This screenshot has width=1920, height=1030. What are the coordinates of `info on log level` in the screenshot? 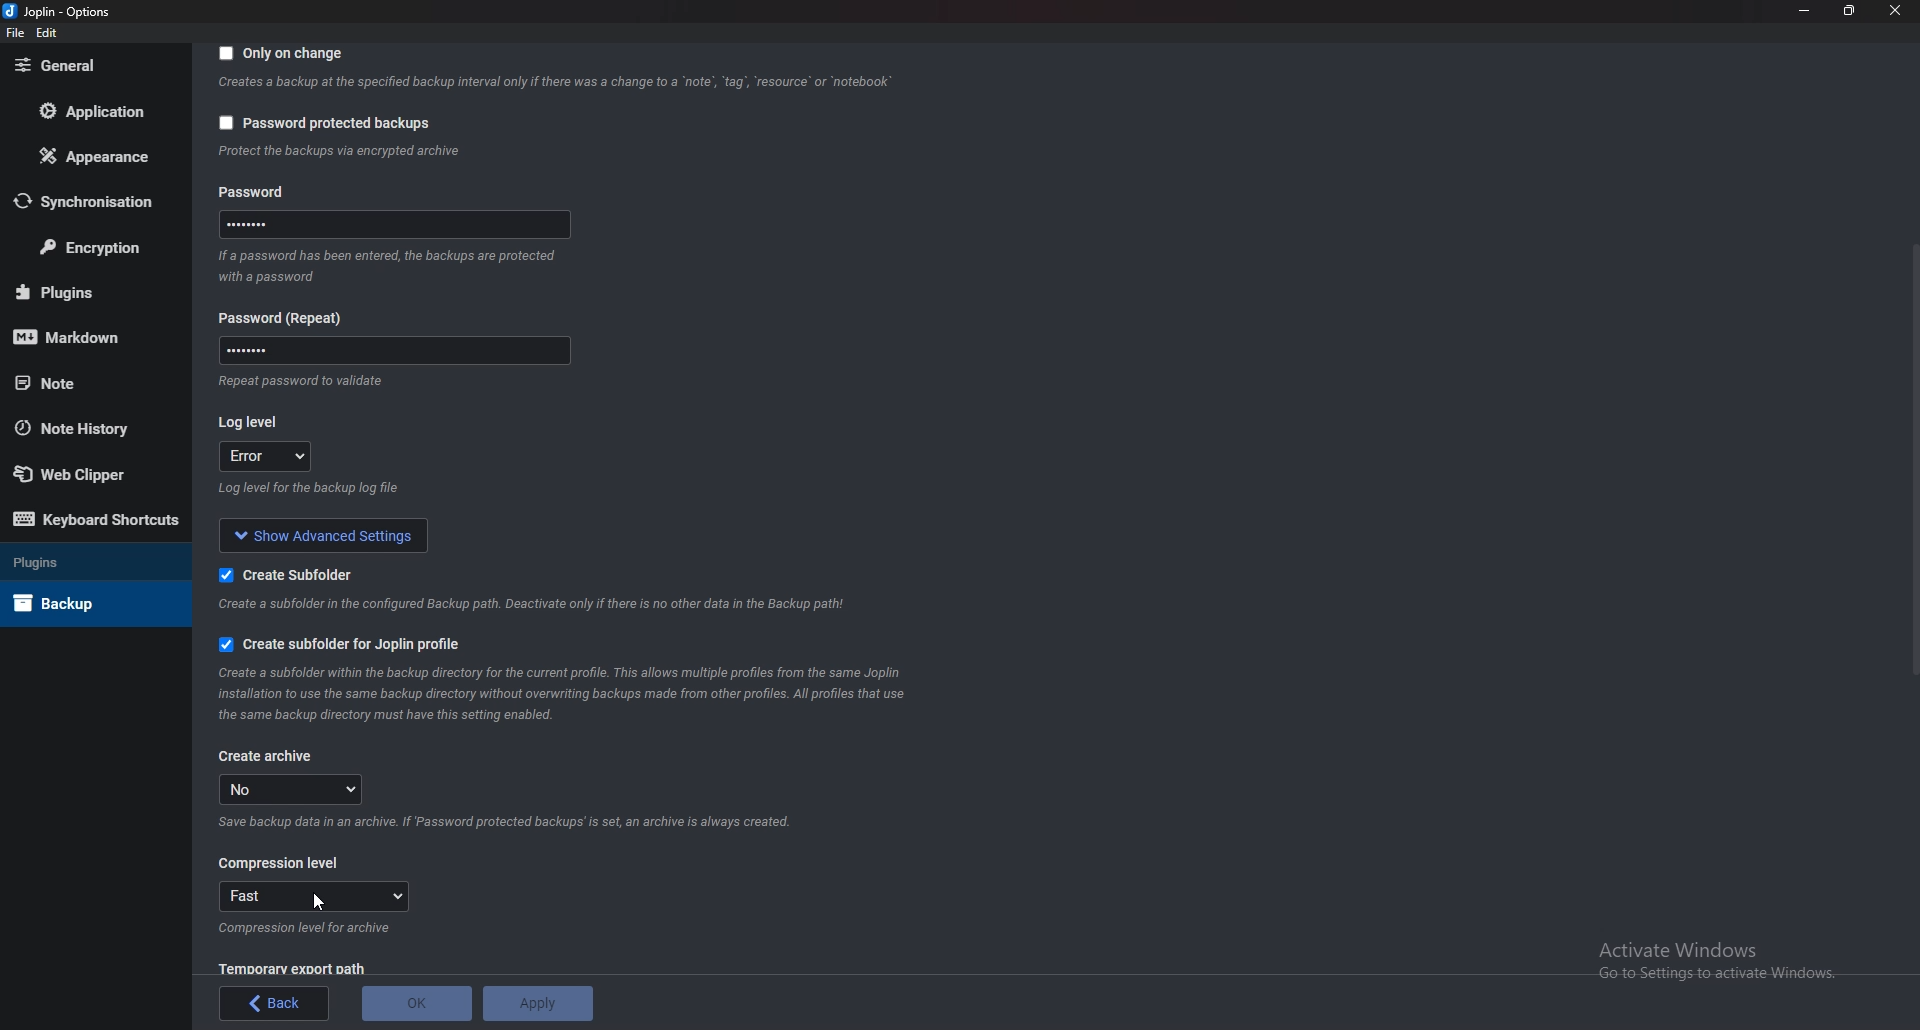 It's located at (311, 489).